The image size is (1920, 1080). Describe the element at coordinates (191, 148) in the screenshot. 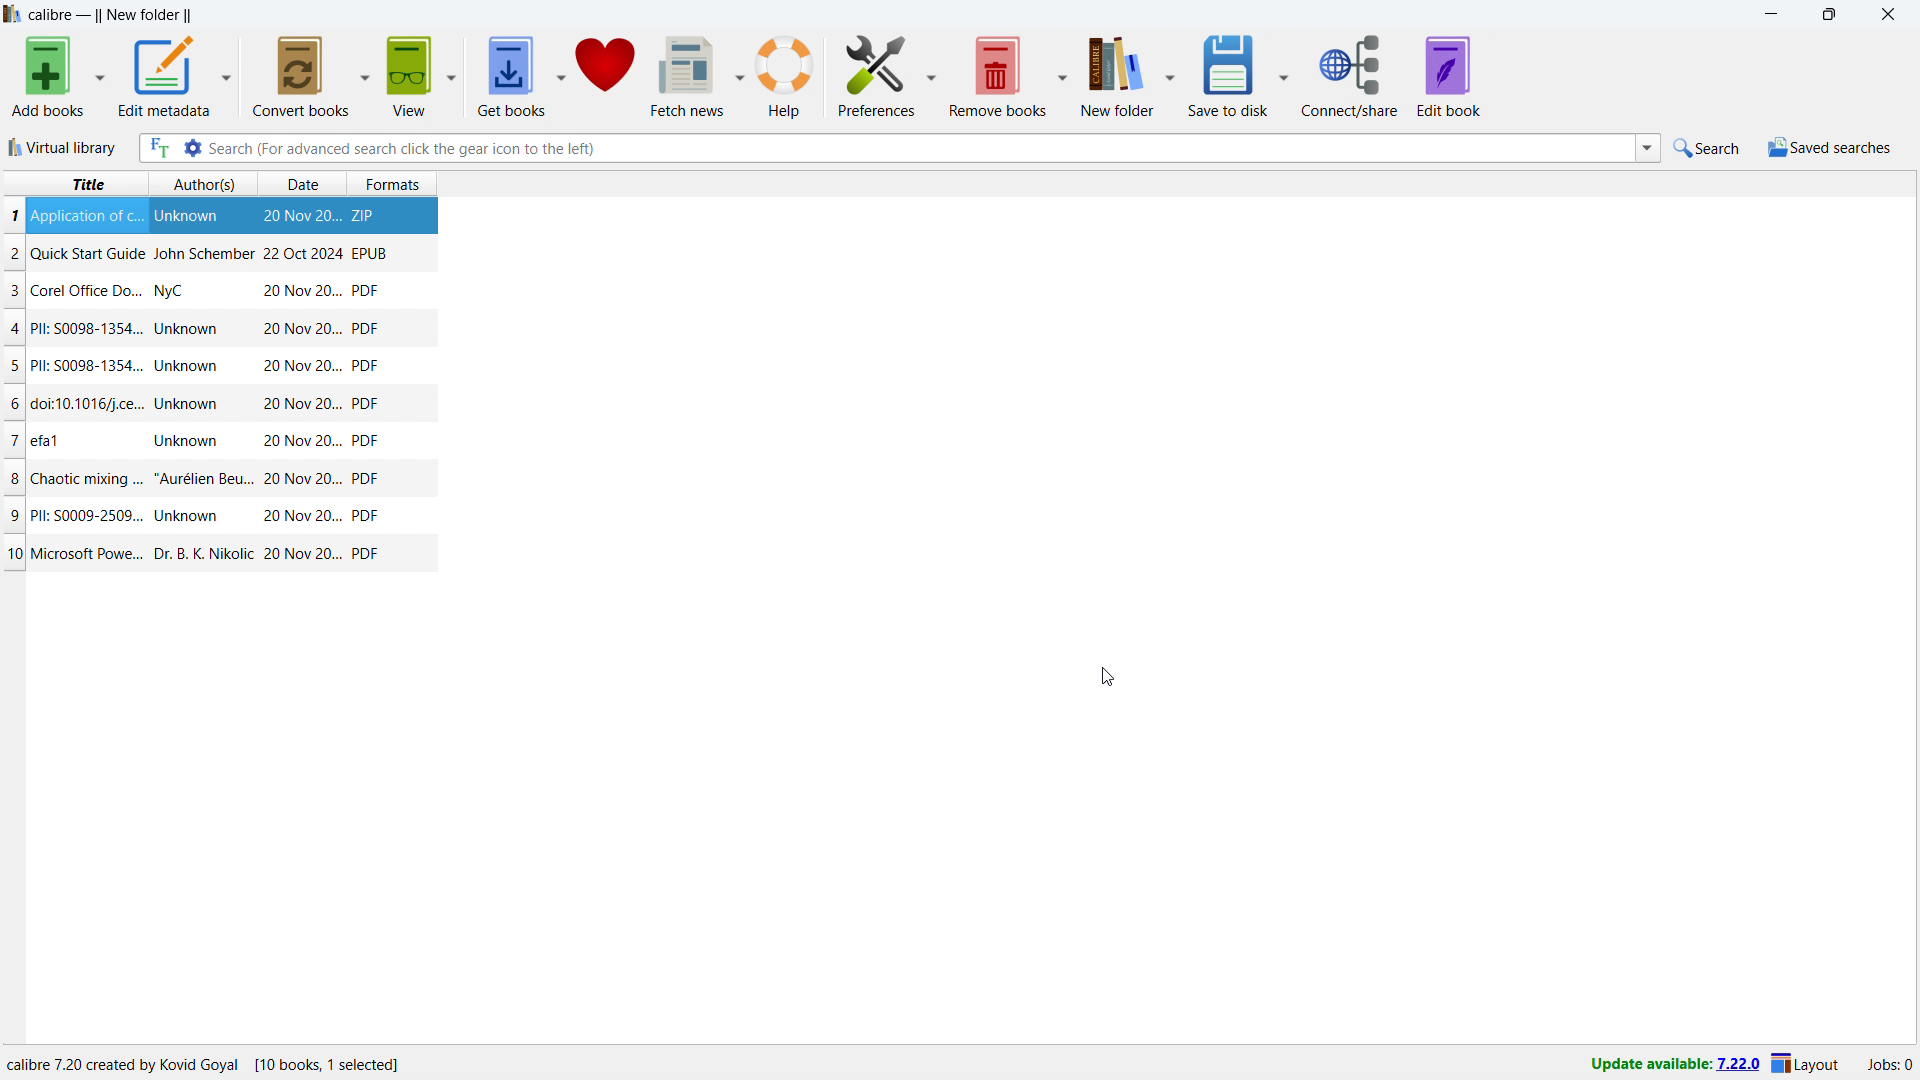

I see `advanced search` at that location.